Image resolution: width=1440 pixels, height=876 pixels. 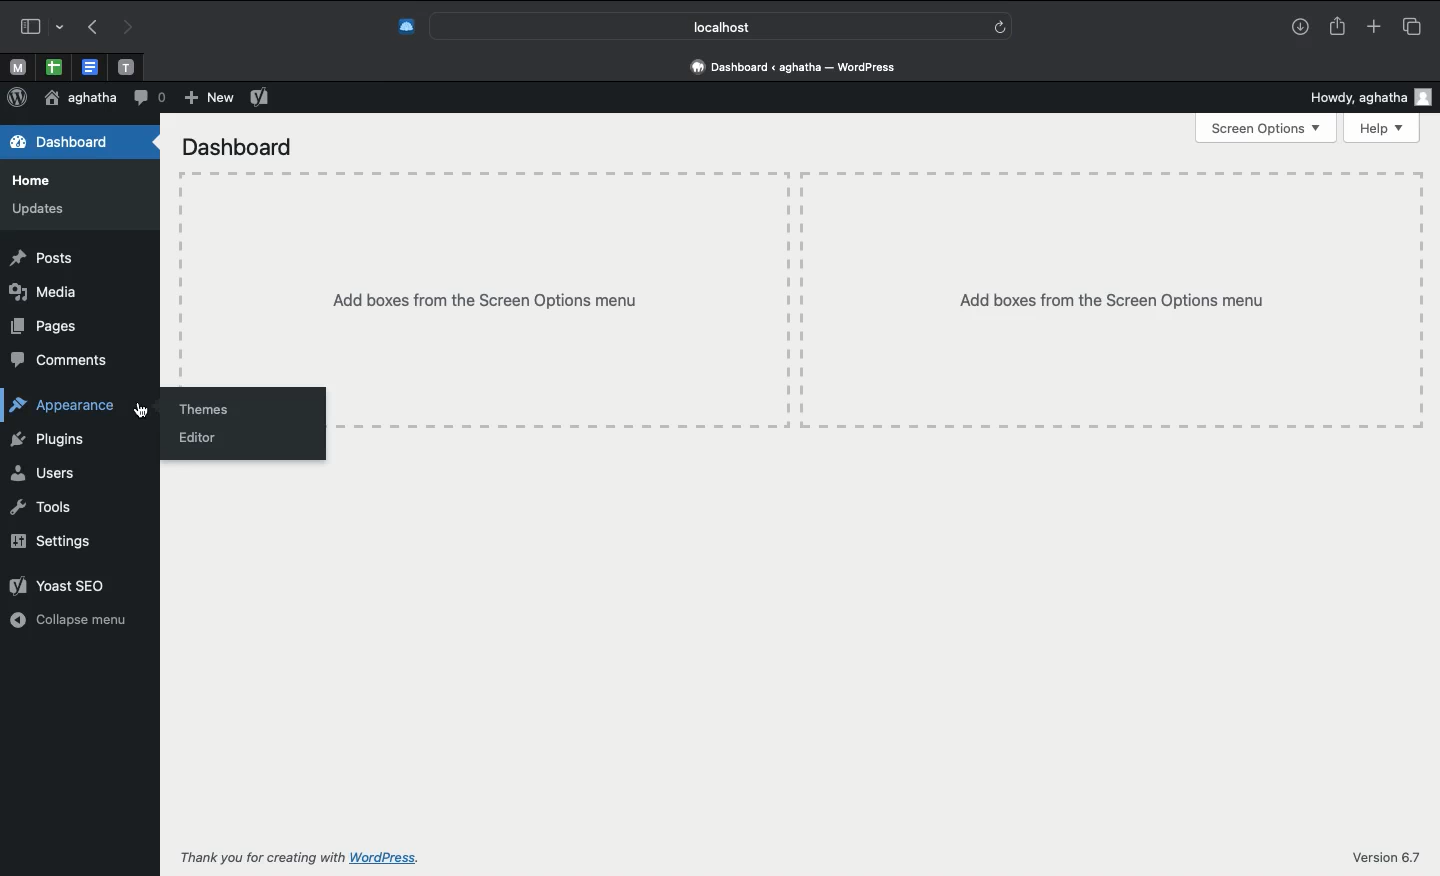 What do you see at coordinates (44, 475) in the screenshot?
I see `Users` at bounding box center [44, 475].